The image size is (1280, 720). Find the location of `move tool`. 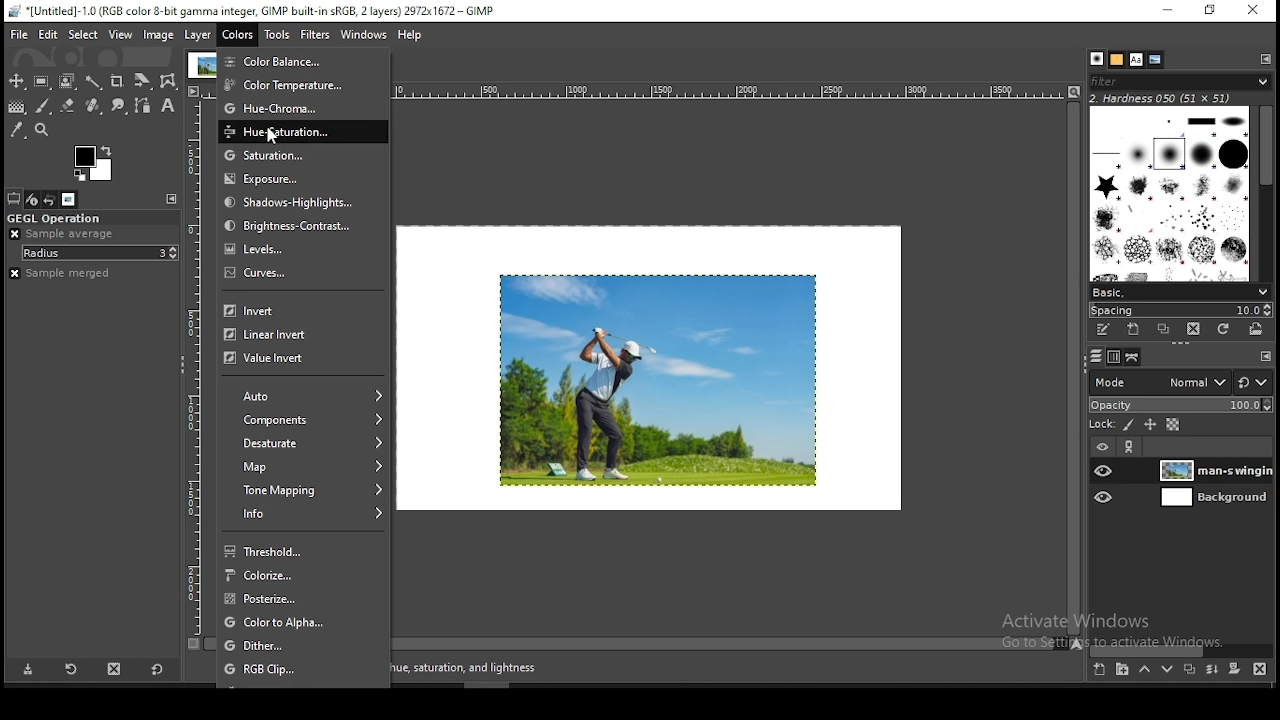

move tool is located at coordinates (16, 80).